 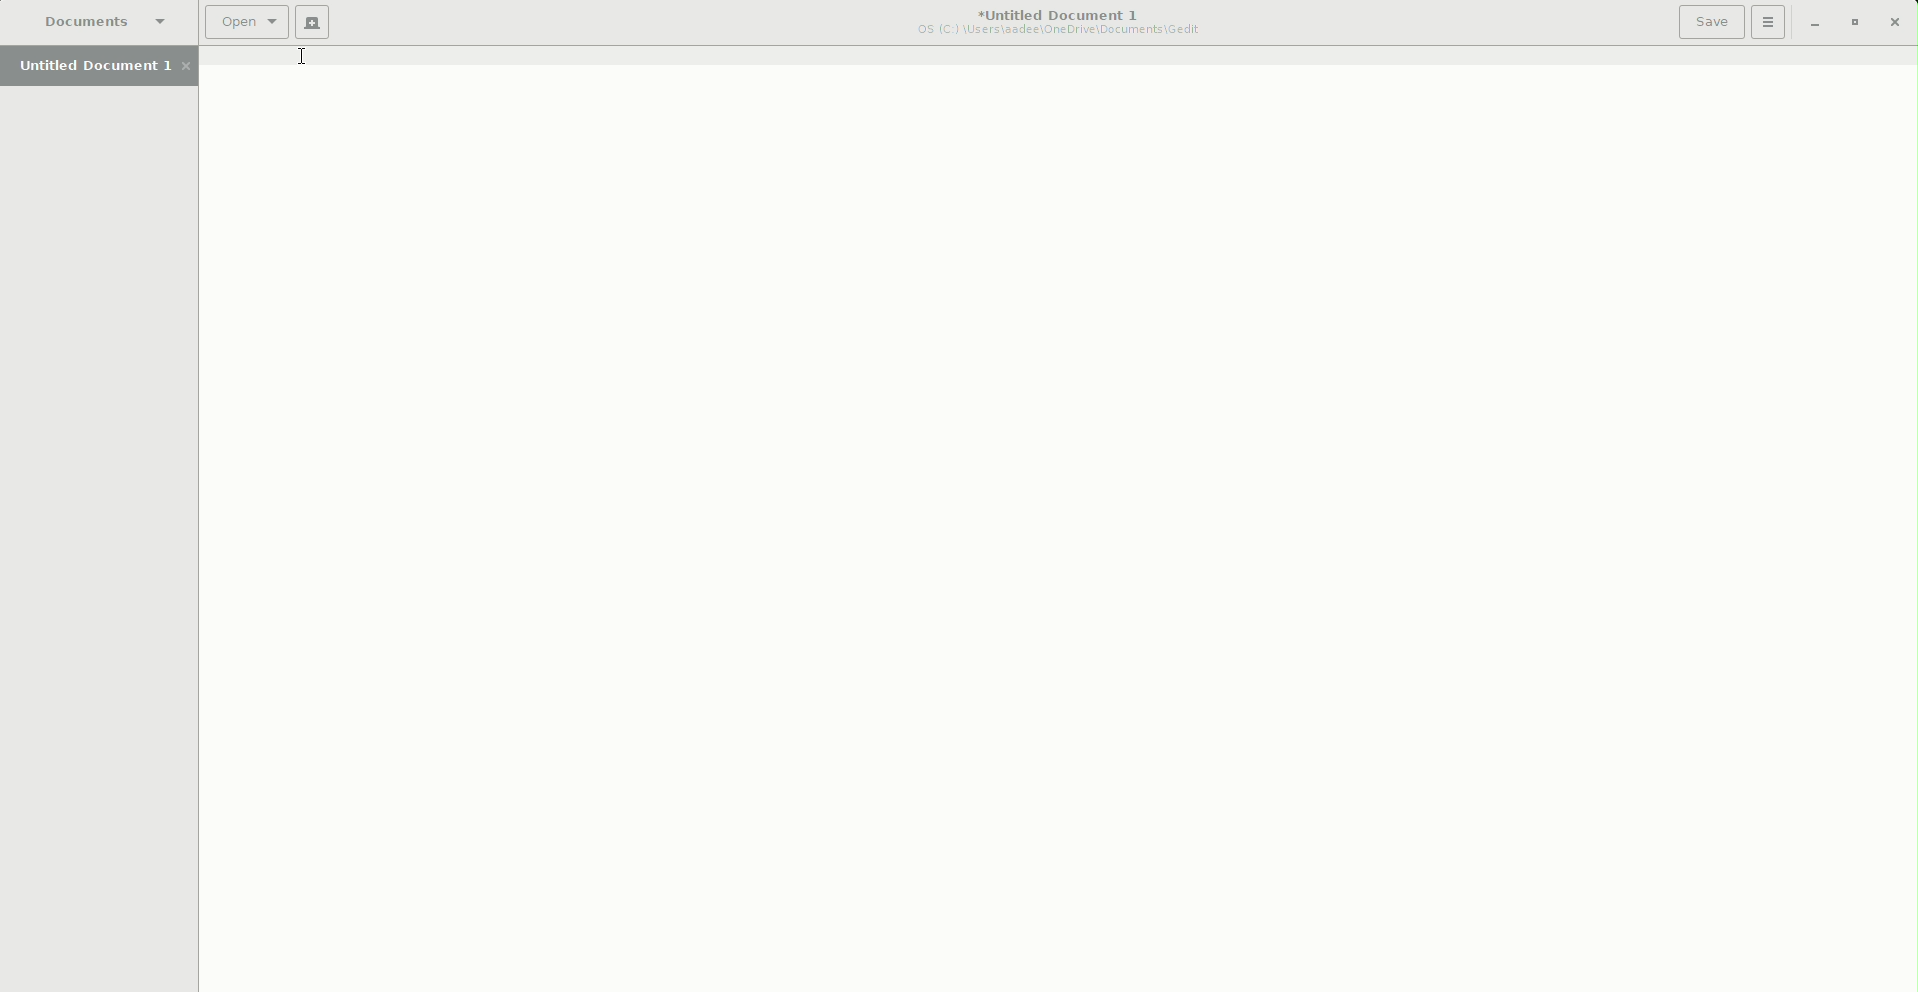 I want to click on Restore, so click(x=1851, y=21).